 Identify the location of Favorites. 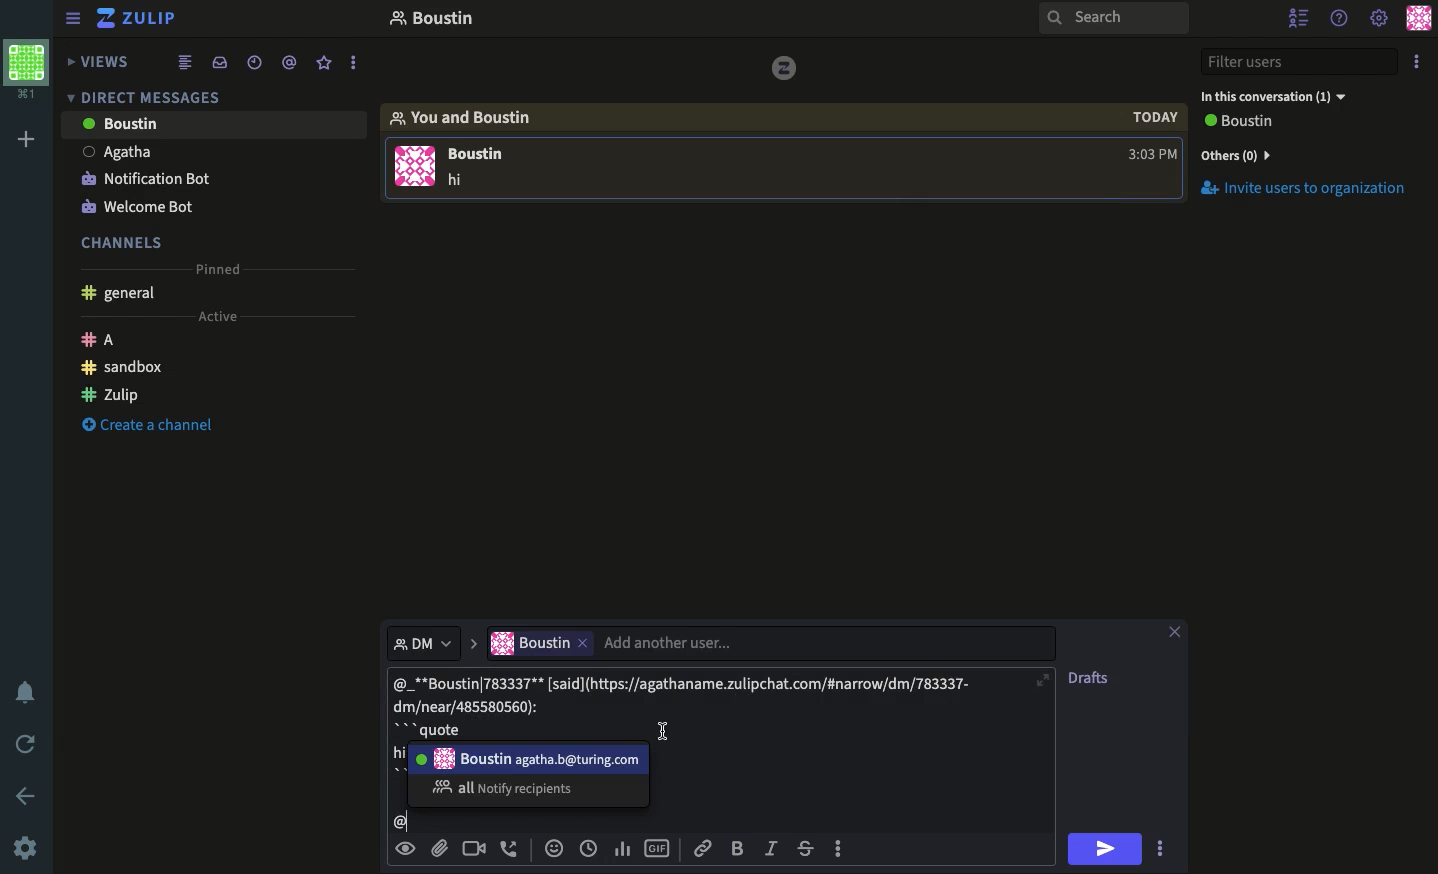
(325, 63).